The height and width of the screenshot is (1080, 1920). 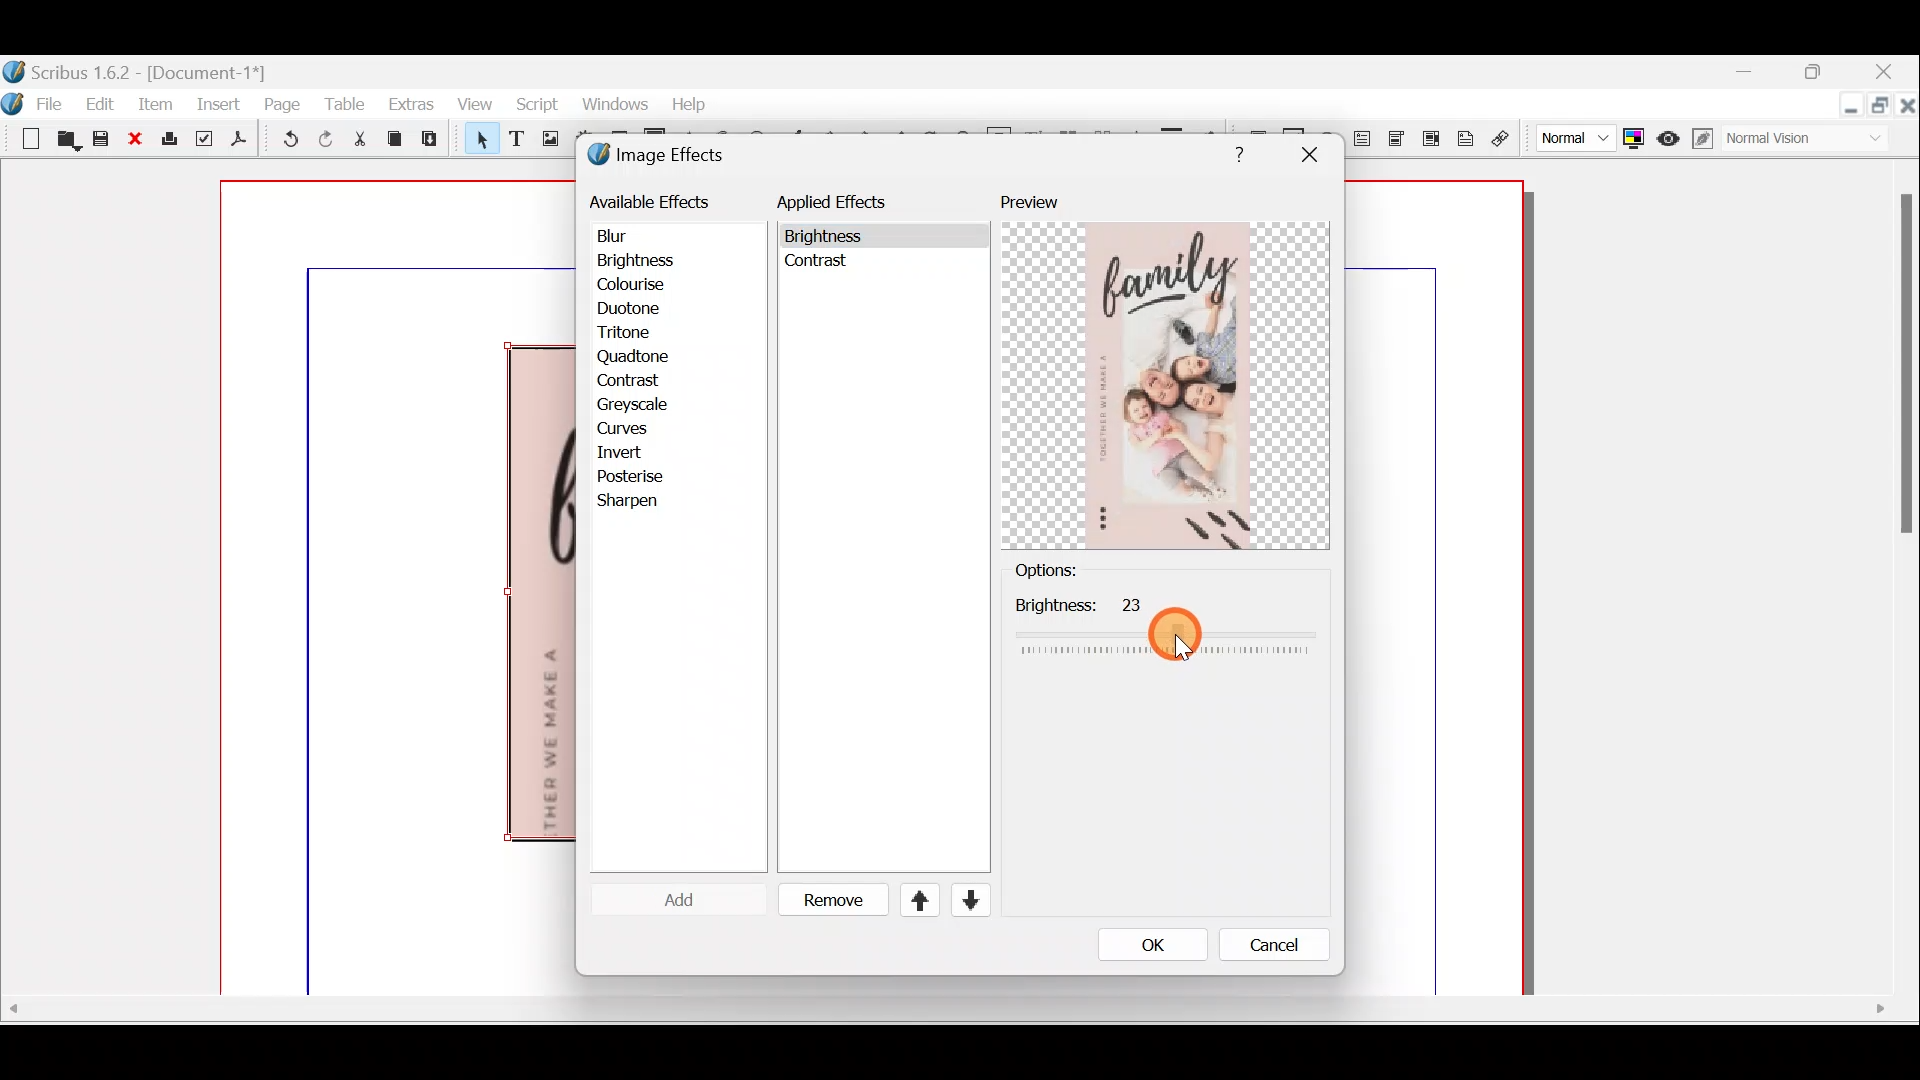 I want to click on Options, so click(x=1079, y=571).